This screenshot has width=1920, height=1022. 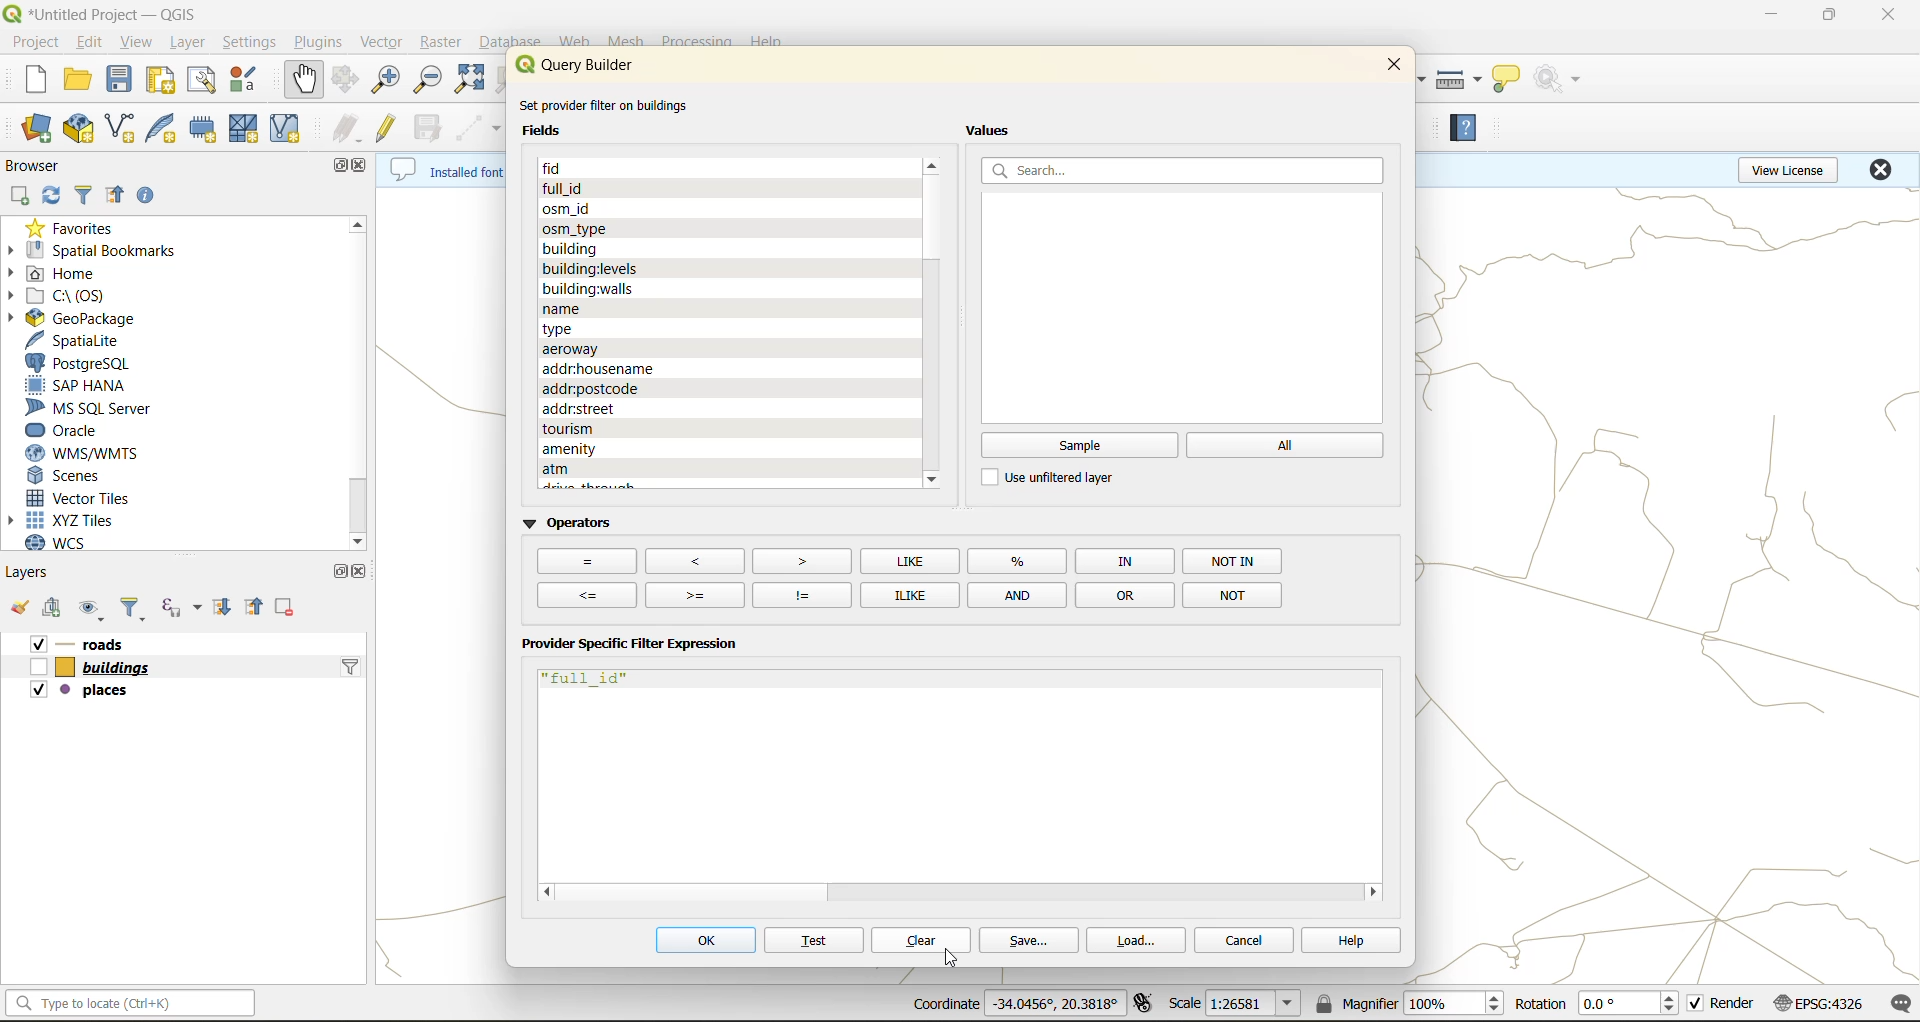 What do you see at coordinates (1515, 77) in the screenshot?
I see `show tips` at bounding box center [1515, 77].